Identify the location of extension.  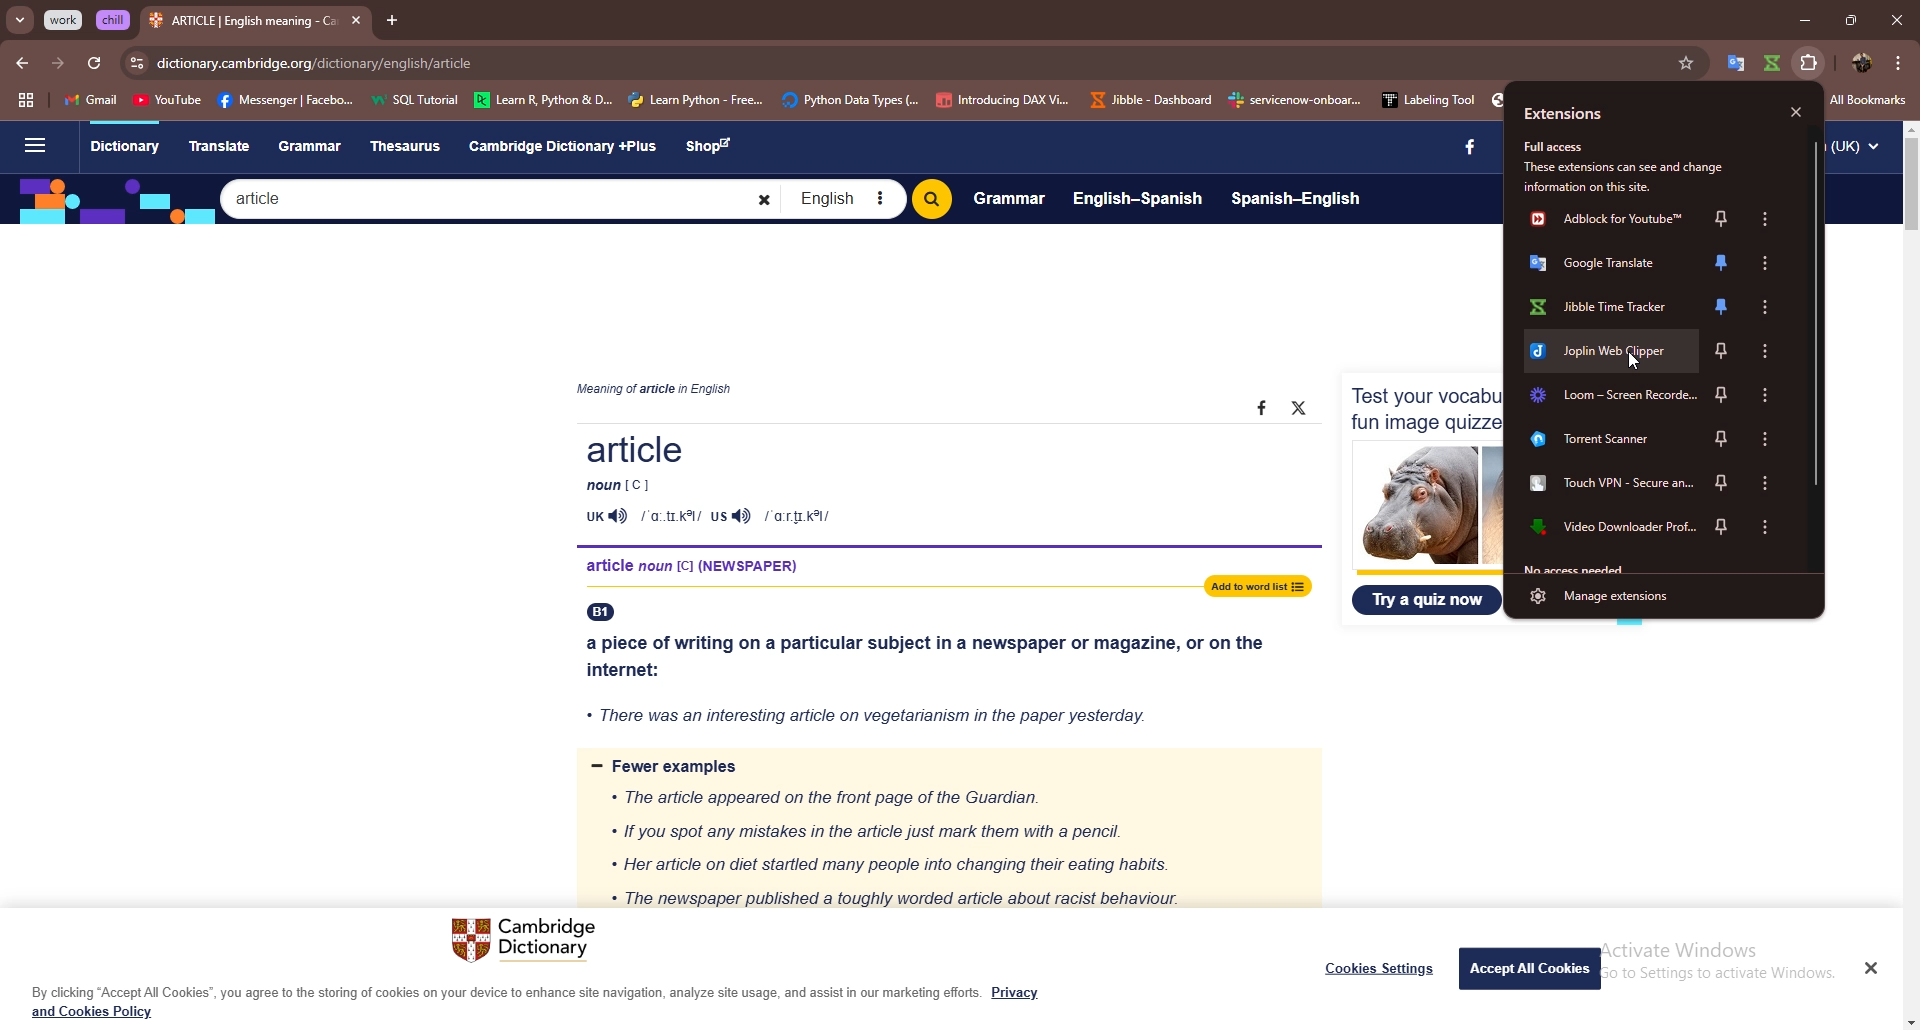
(1732, 63).